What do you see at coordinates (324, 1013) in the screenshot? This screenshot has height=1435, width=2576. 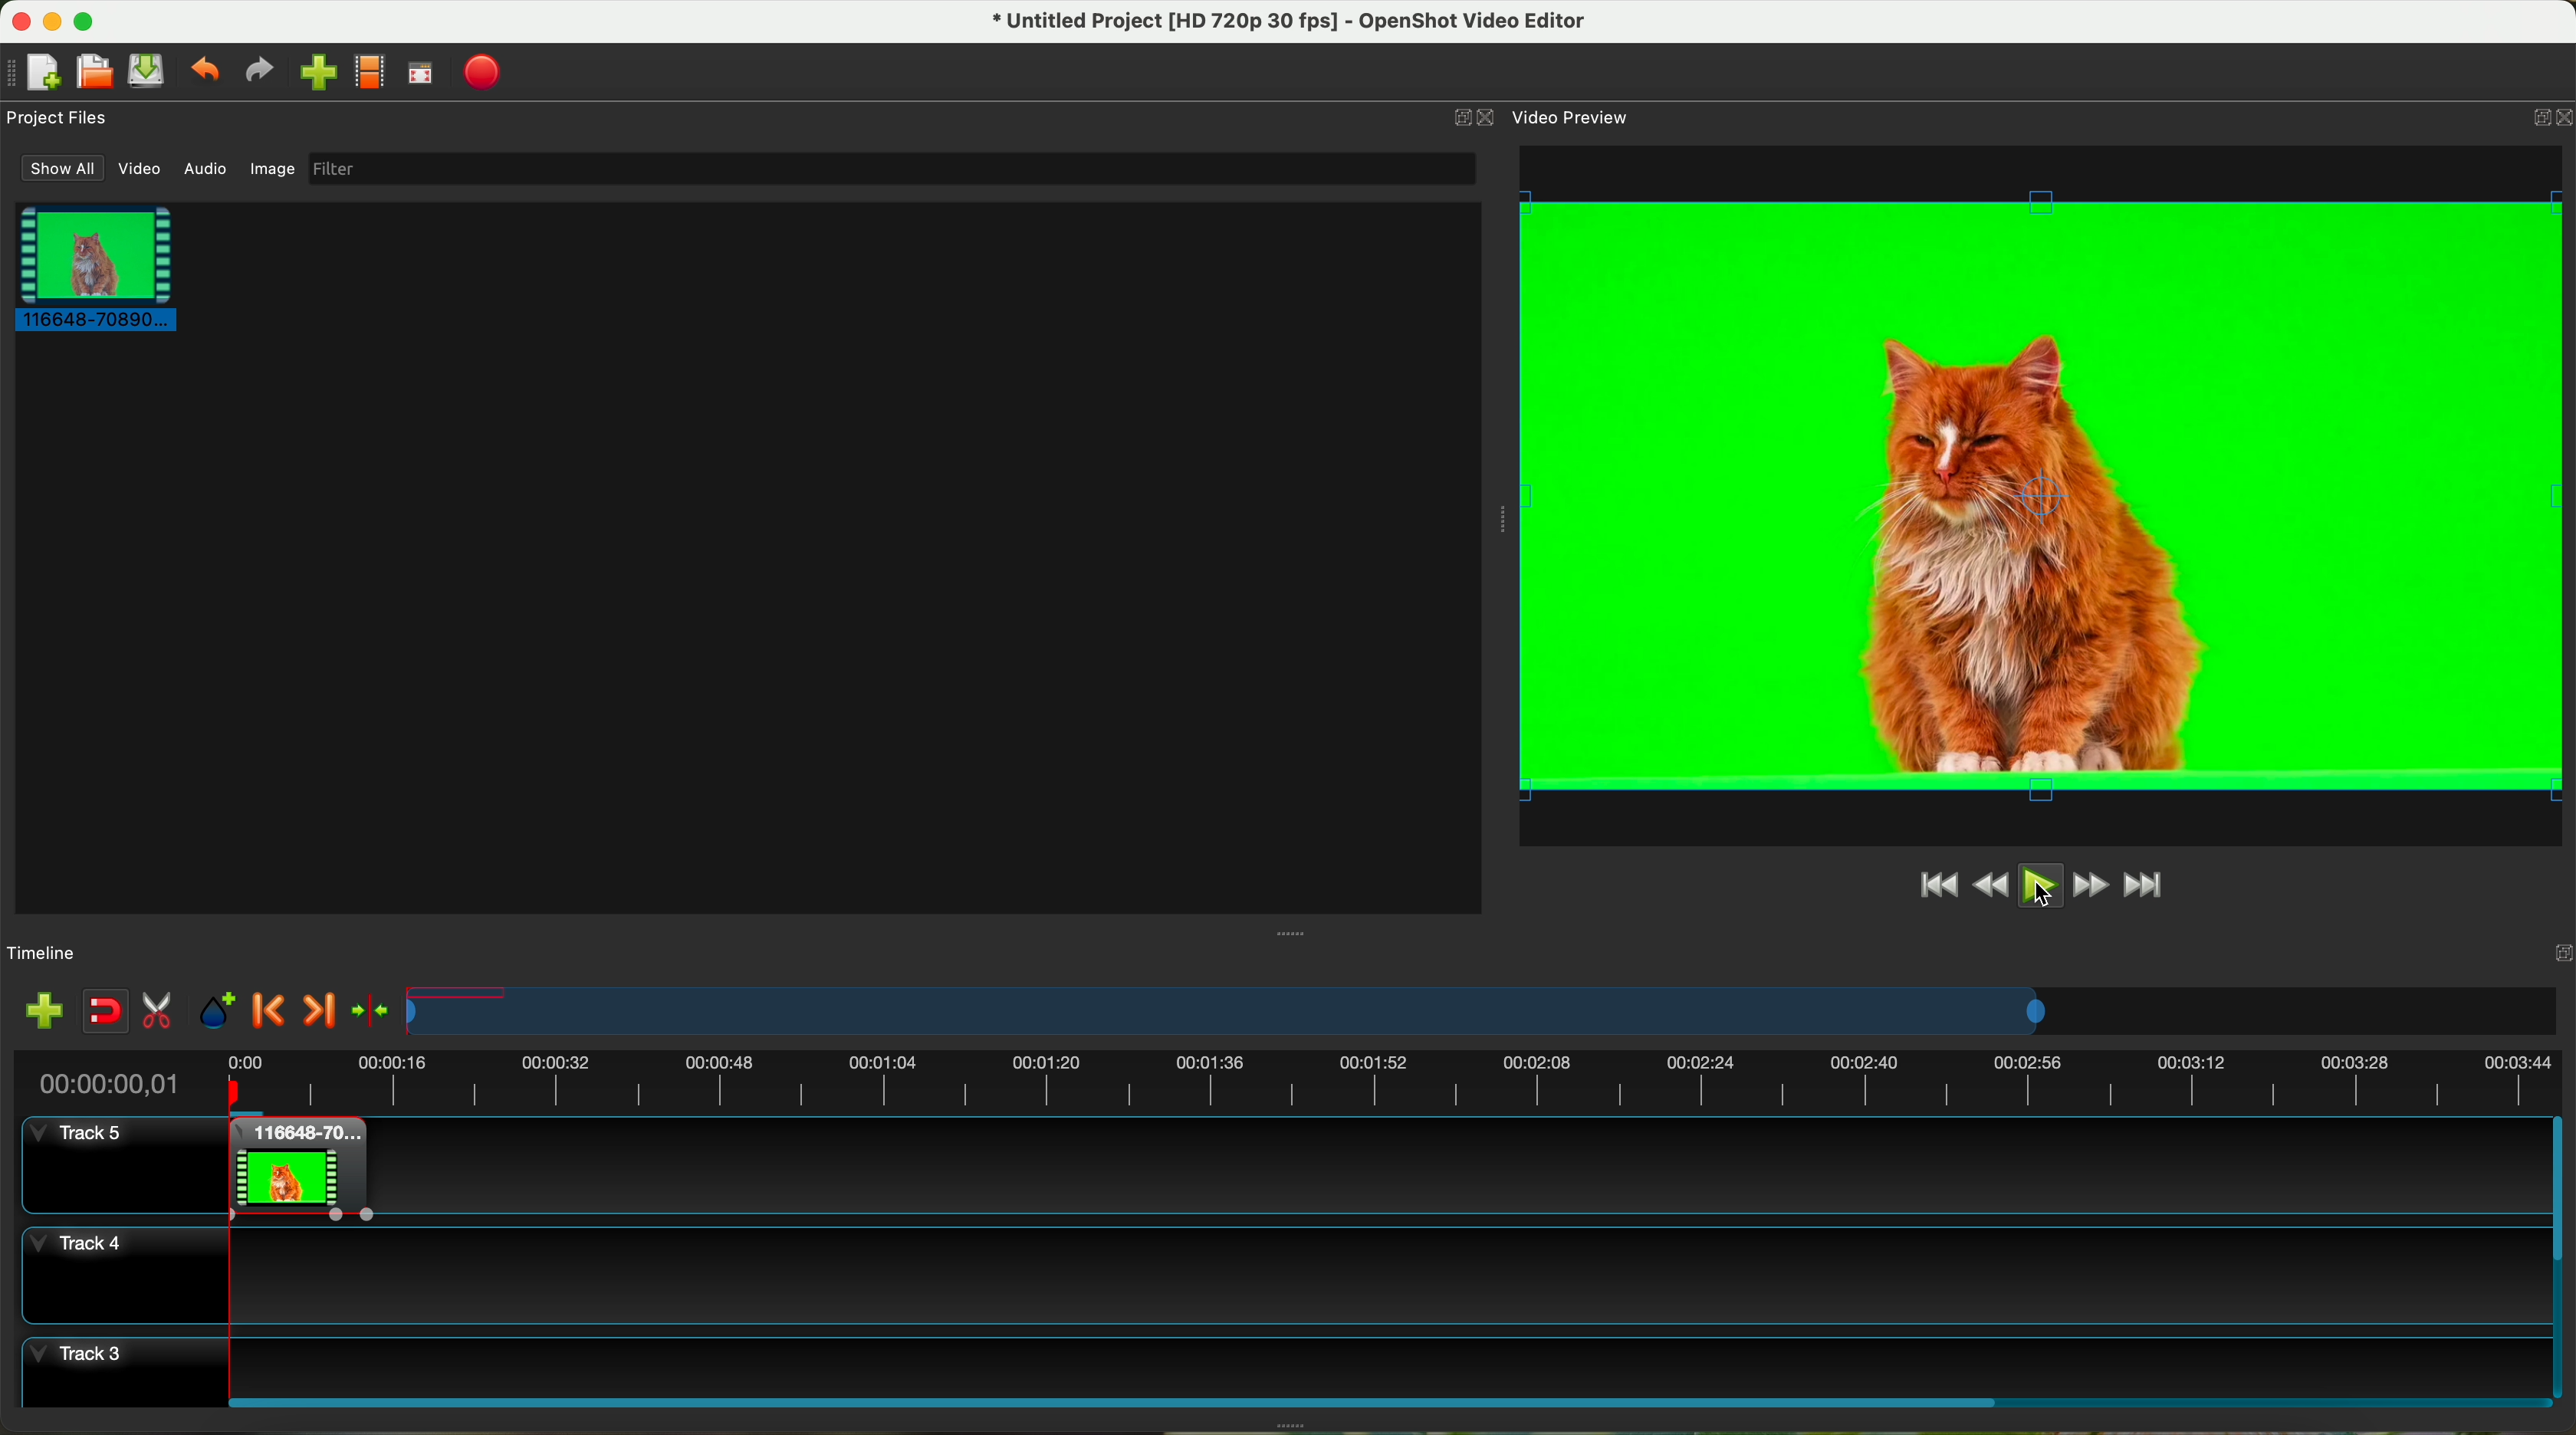 I see `next marker` at bounding box center [324, 1013].